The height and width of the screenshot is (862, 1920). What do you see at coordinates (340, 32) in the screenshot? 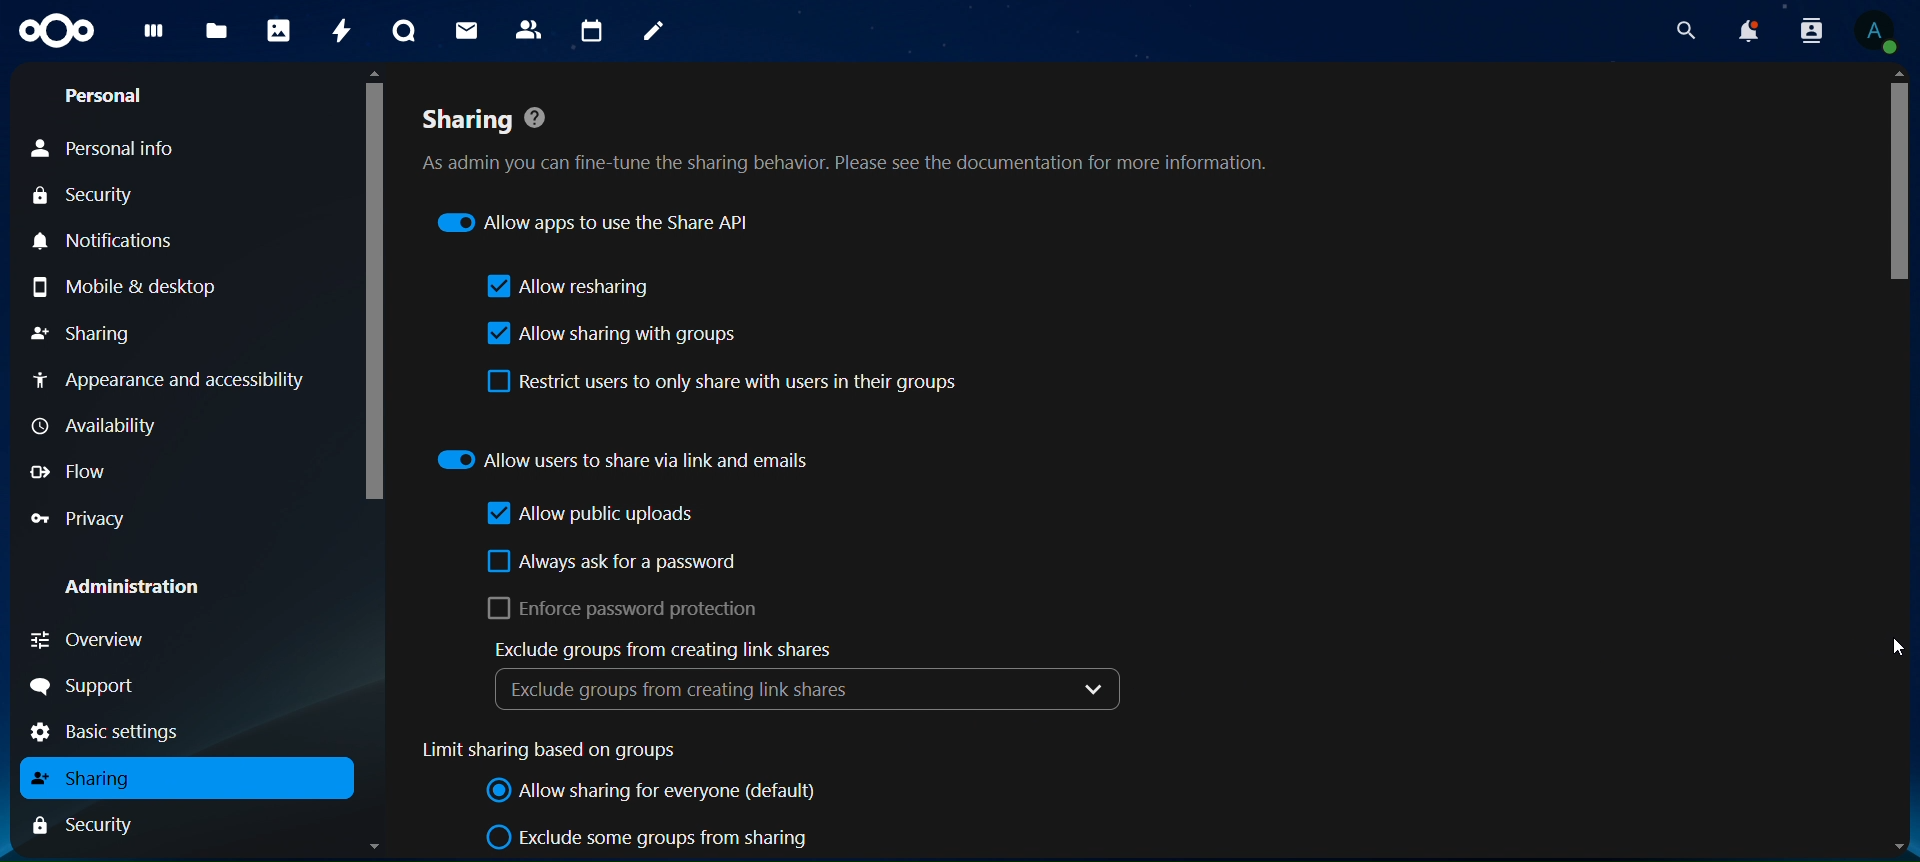
I see `activity` at bounding box center [340, 32].